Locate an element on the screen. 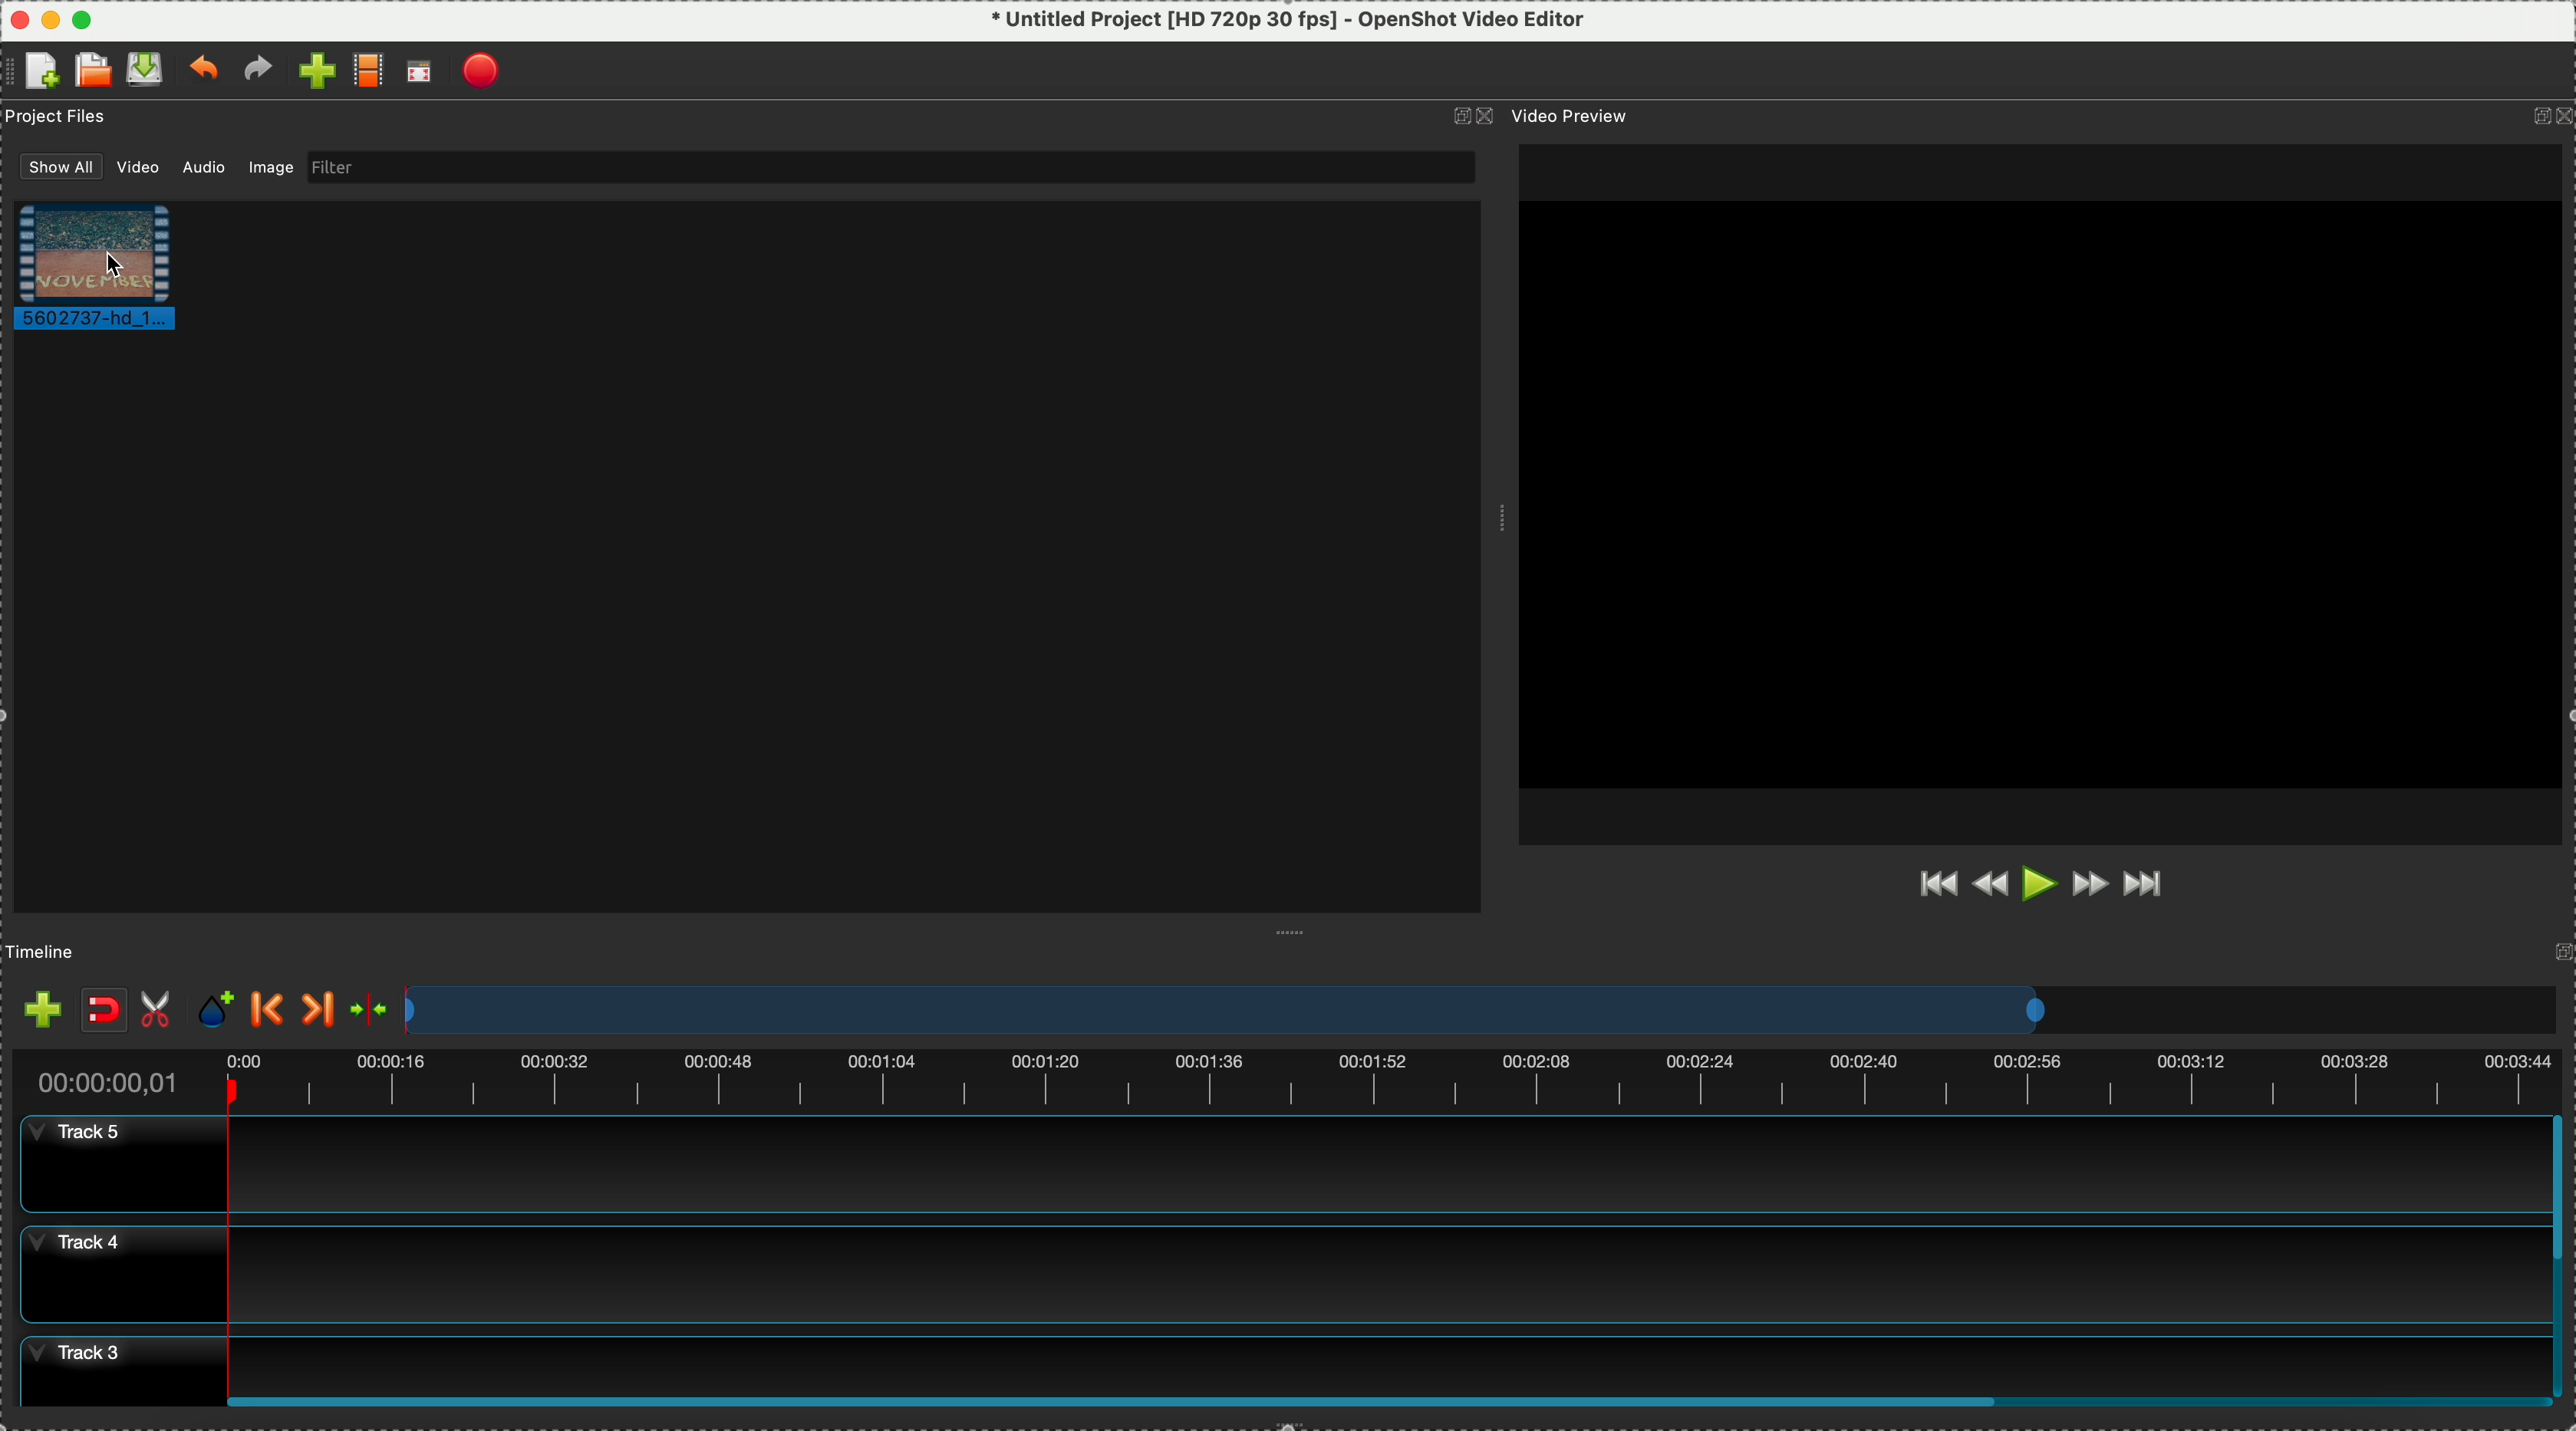 The width and height of the screenshot is (2576, 1431). fast forward is located at coordinates (2090, 889).